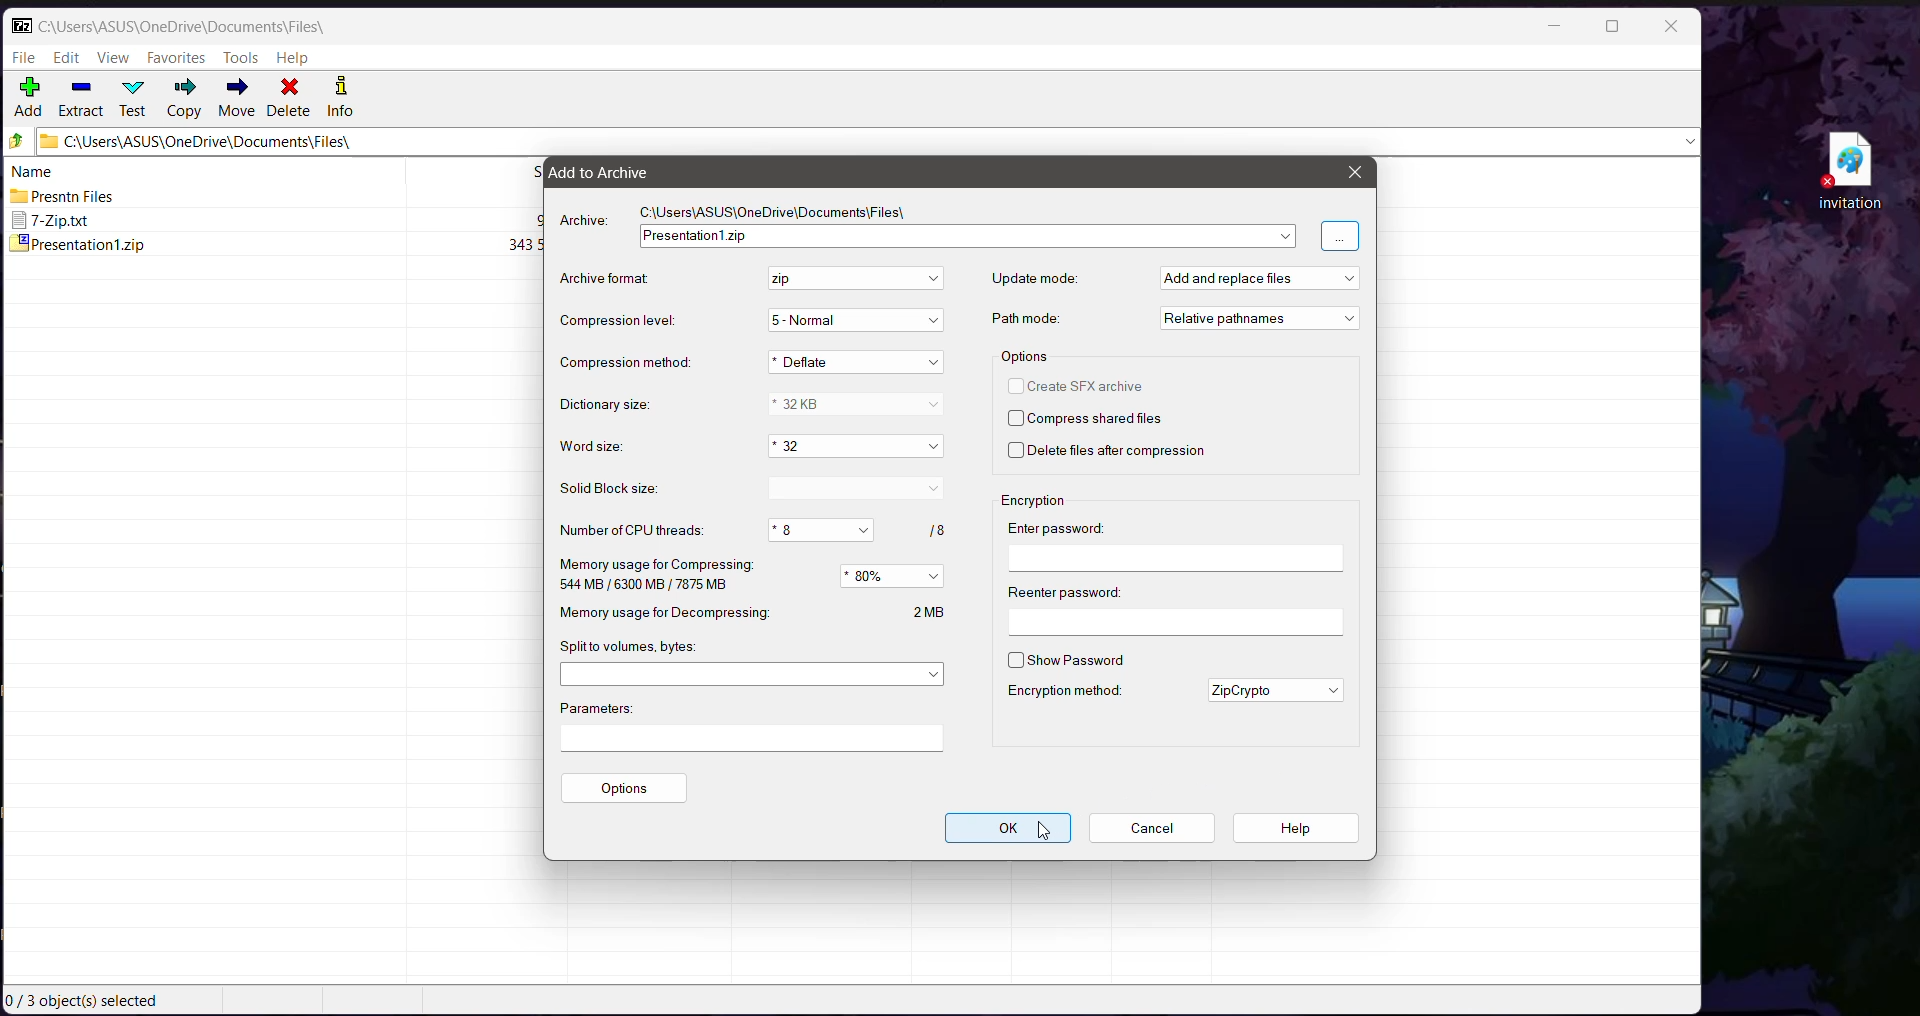 The width and height of the screenshot is (1920, 1016). Describe the element at coordinates (1611, 28) in the screenshot. I see `Maximize` at that location.